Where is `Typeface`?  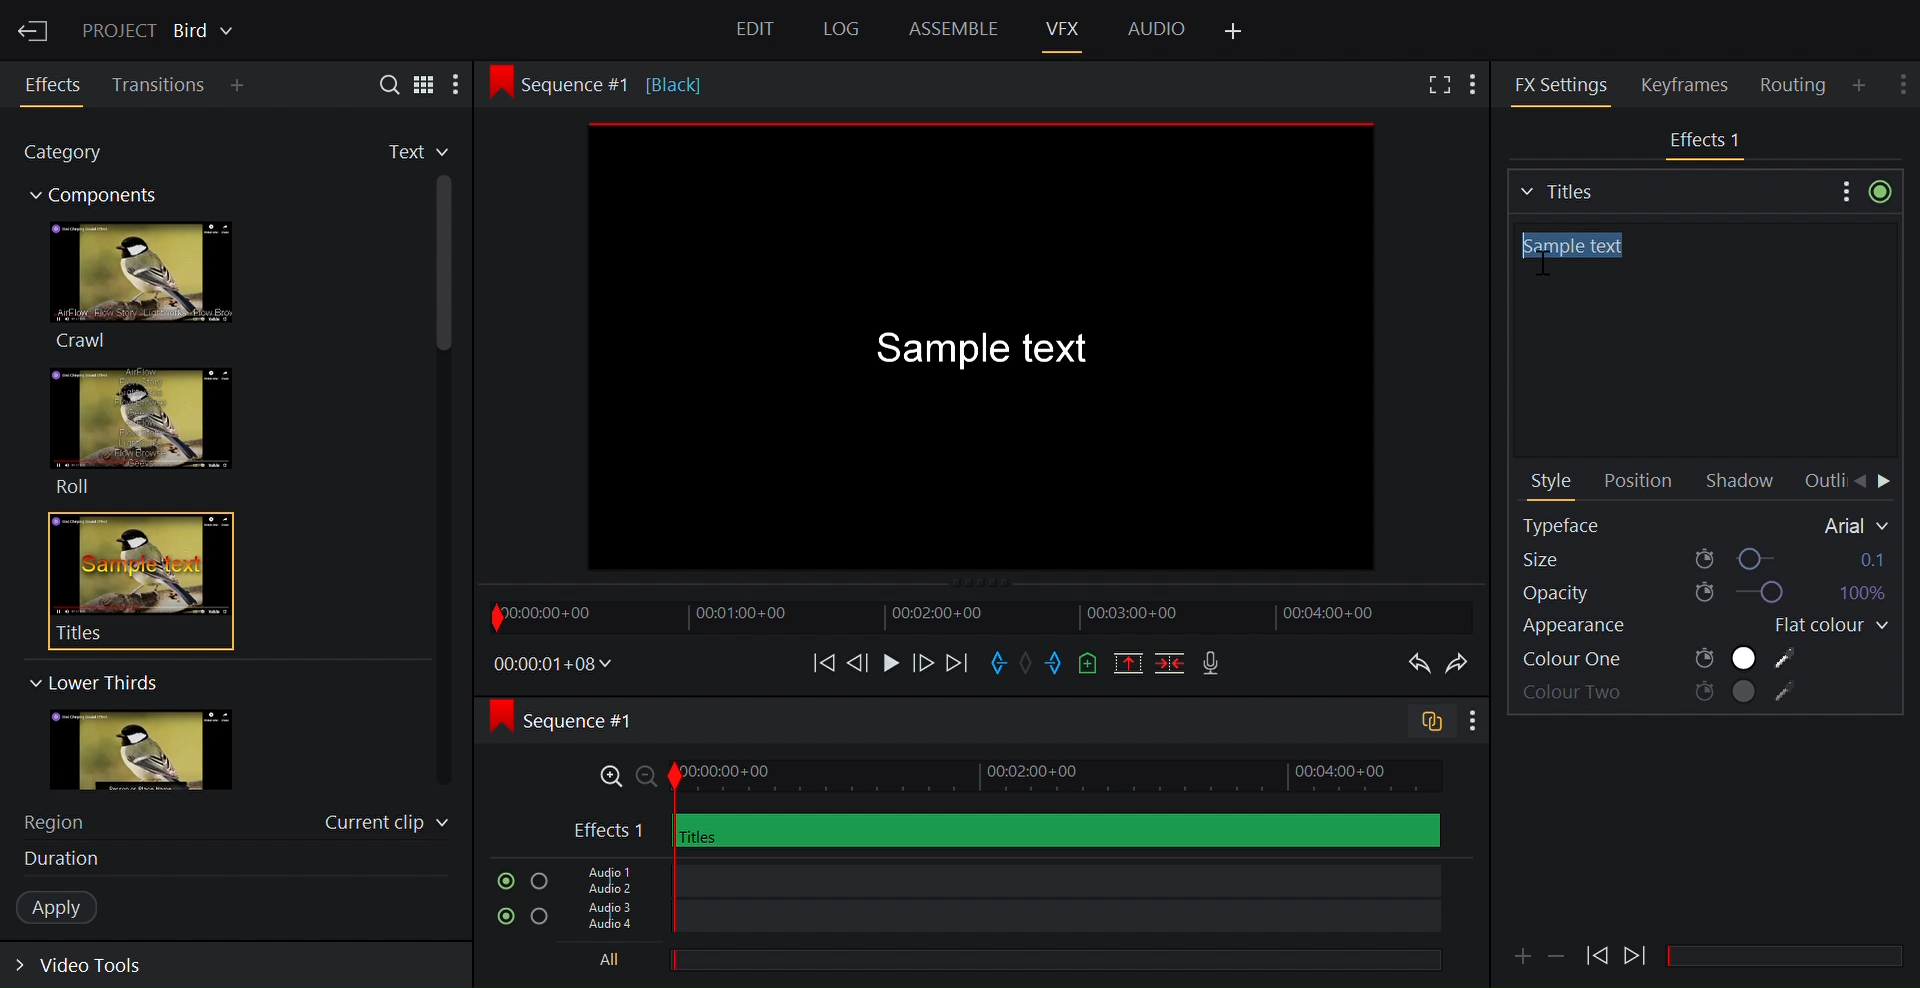 Typeface is located at coordinates (1707, 525).